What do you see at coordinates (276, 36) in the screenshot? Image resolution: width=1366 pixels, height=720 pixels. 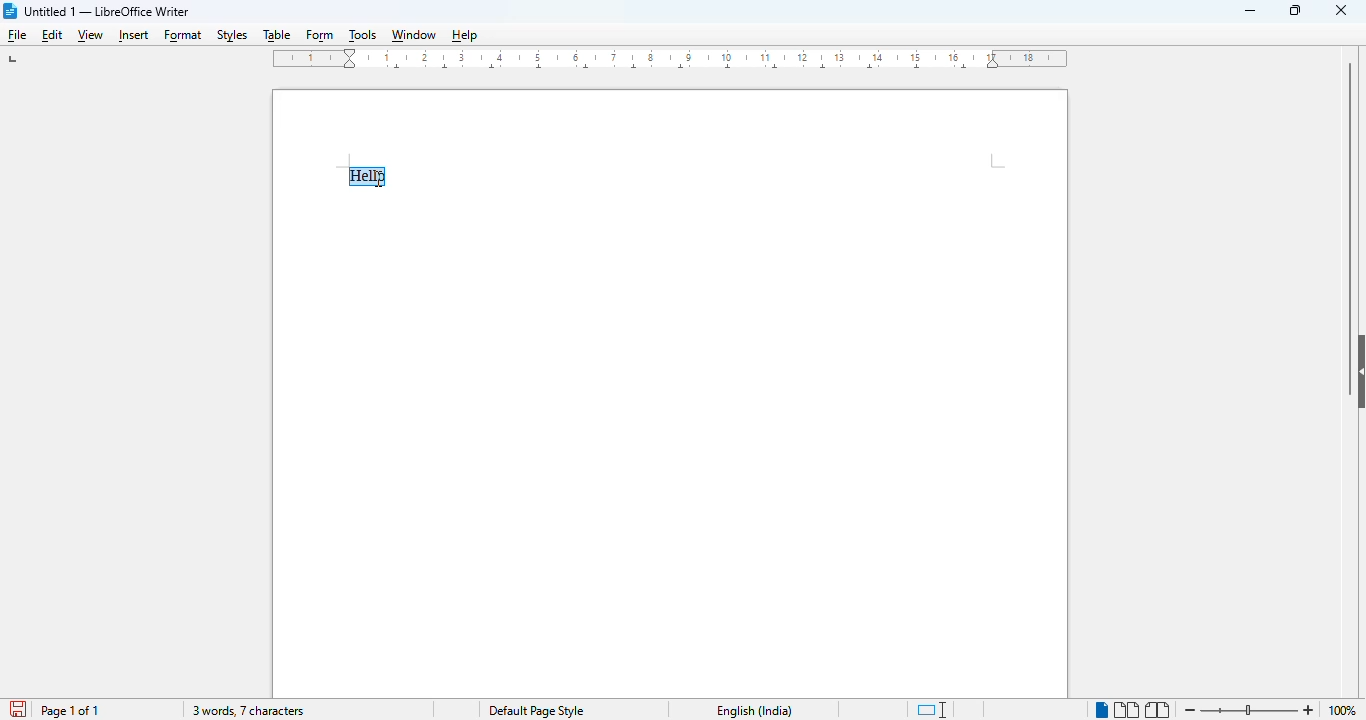 I see `table` at bounding box center [276, 36].